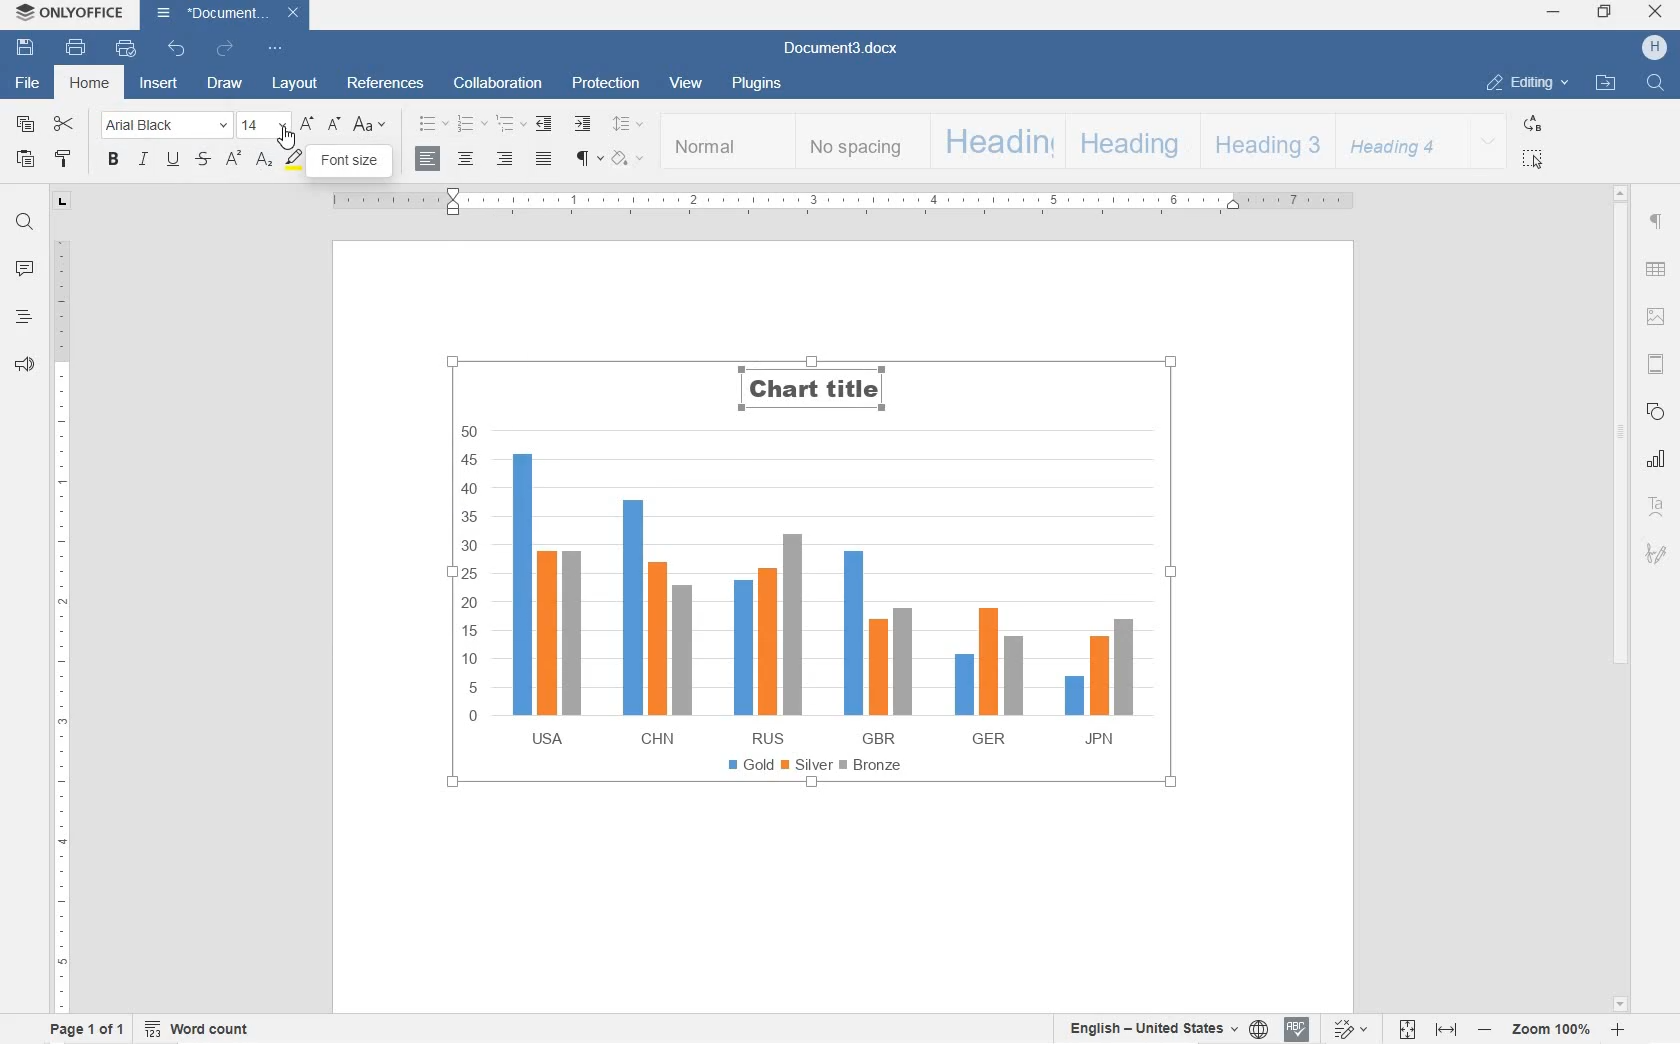 The width and height of the screenshot is (1680, 1044). What do you see at coordinates (857, 143) in the screenshot?
I see `NO SPACING` at bounding box center [857, 143].